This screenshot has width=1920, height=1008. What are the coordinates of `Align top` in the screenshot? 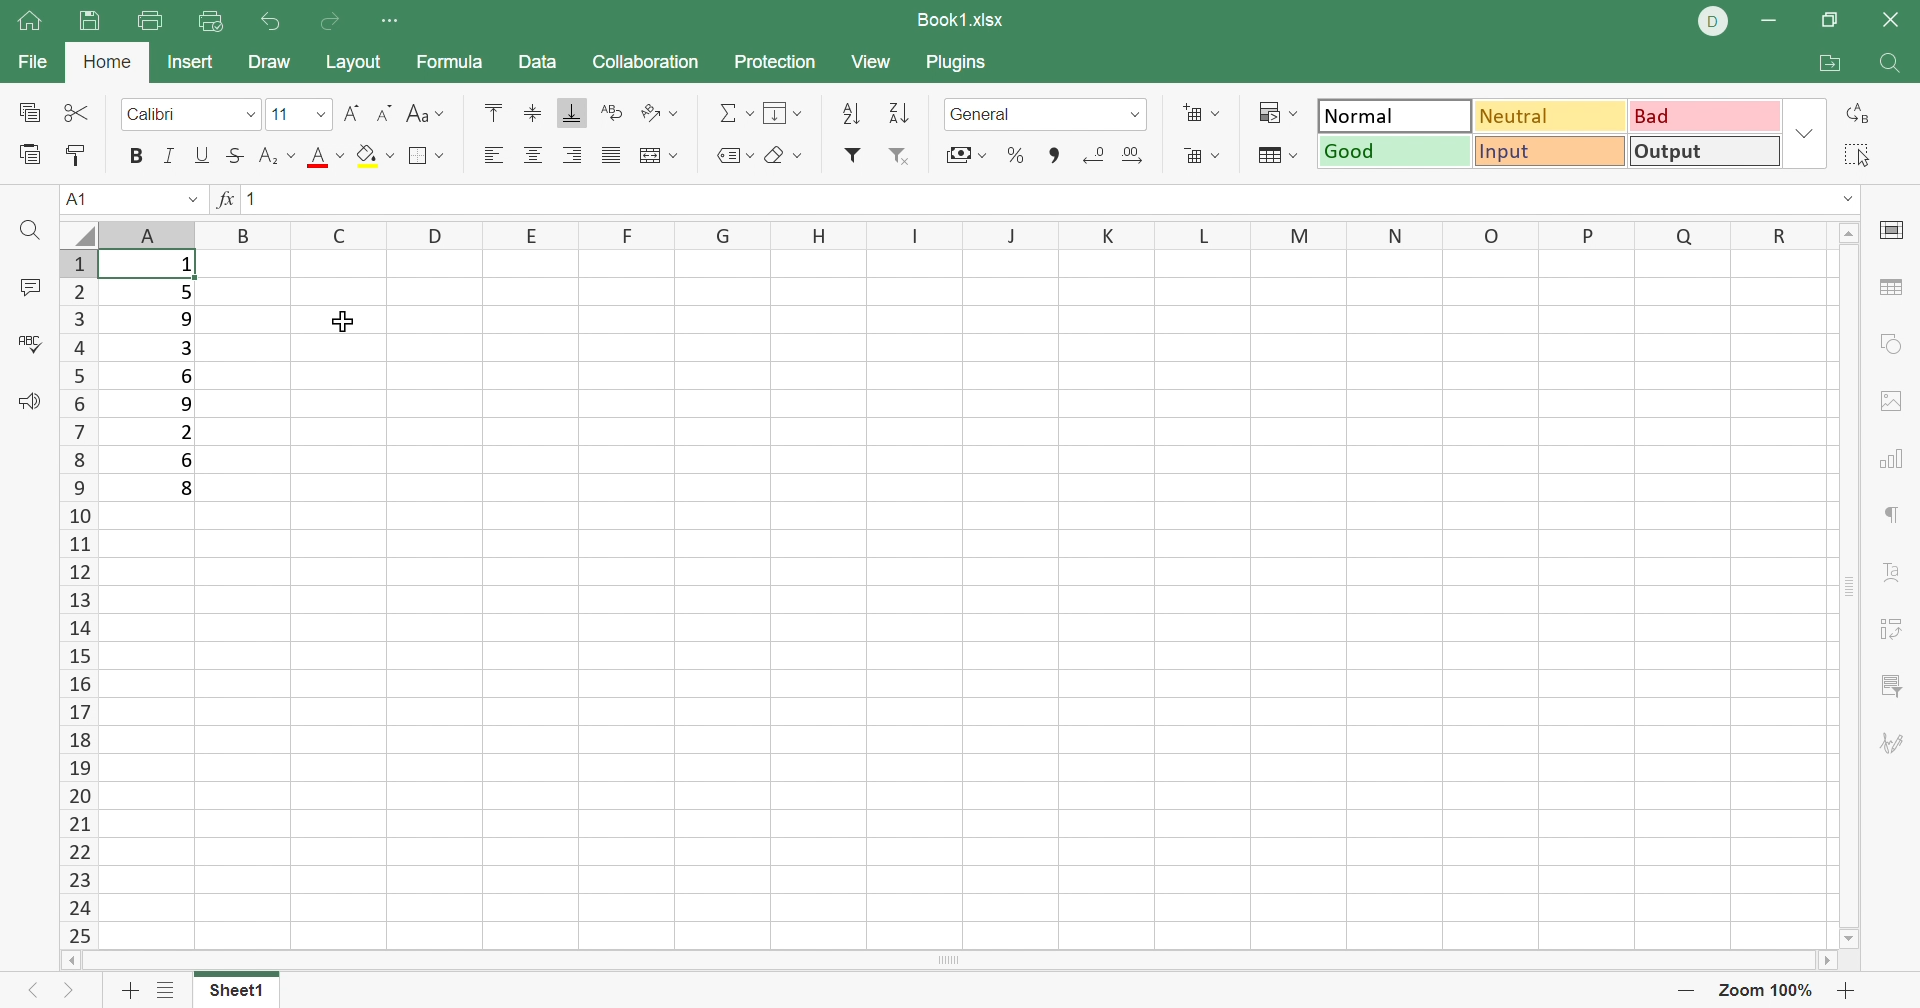 It's located at (491, 111).